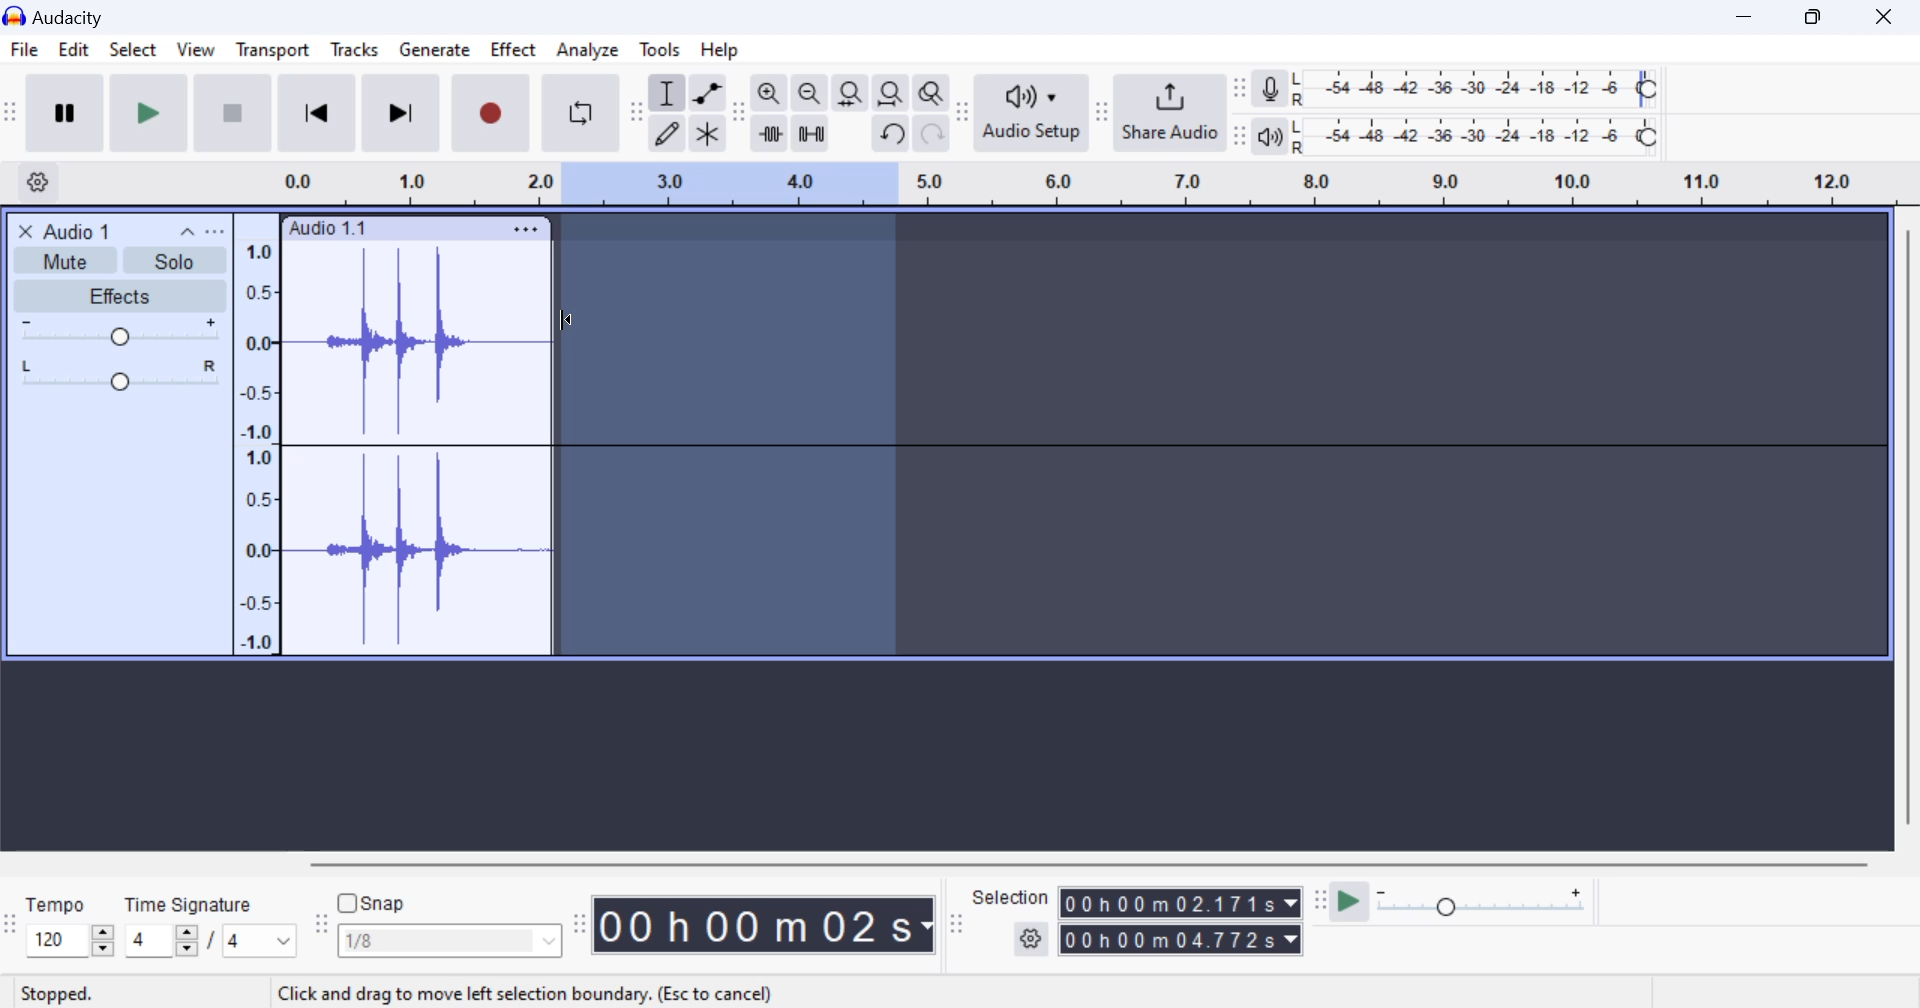 The width and height of the screenshot is (1920, 1008). I want to click on Skip To End, so click(398, 117).